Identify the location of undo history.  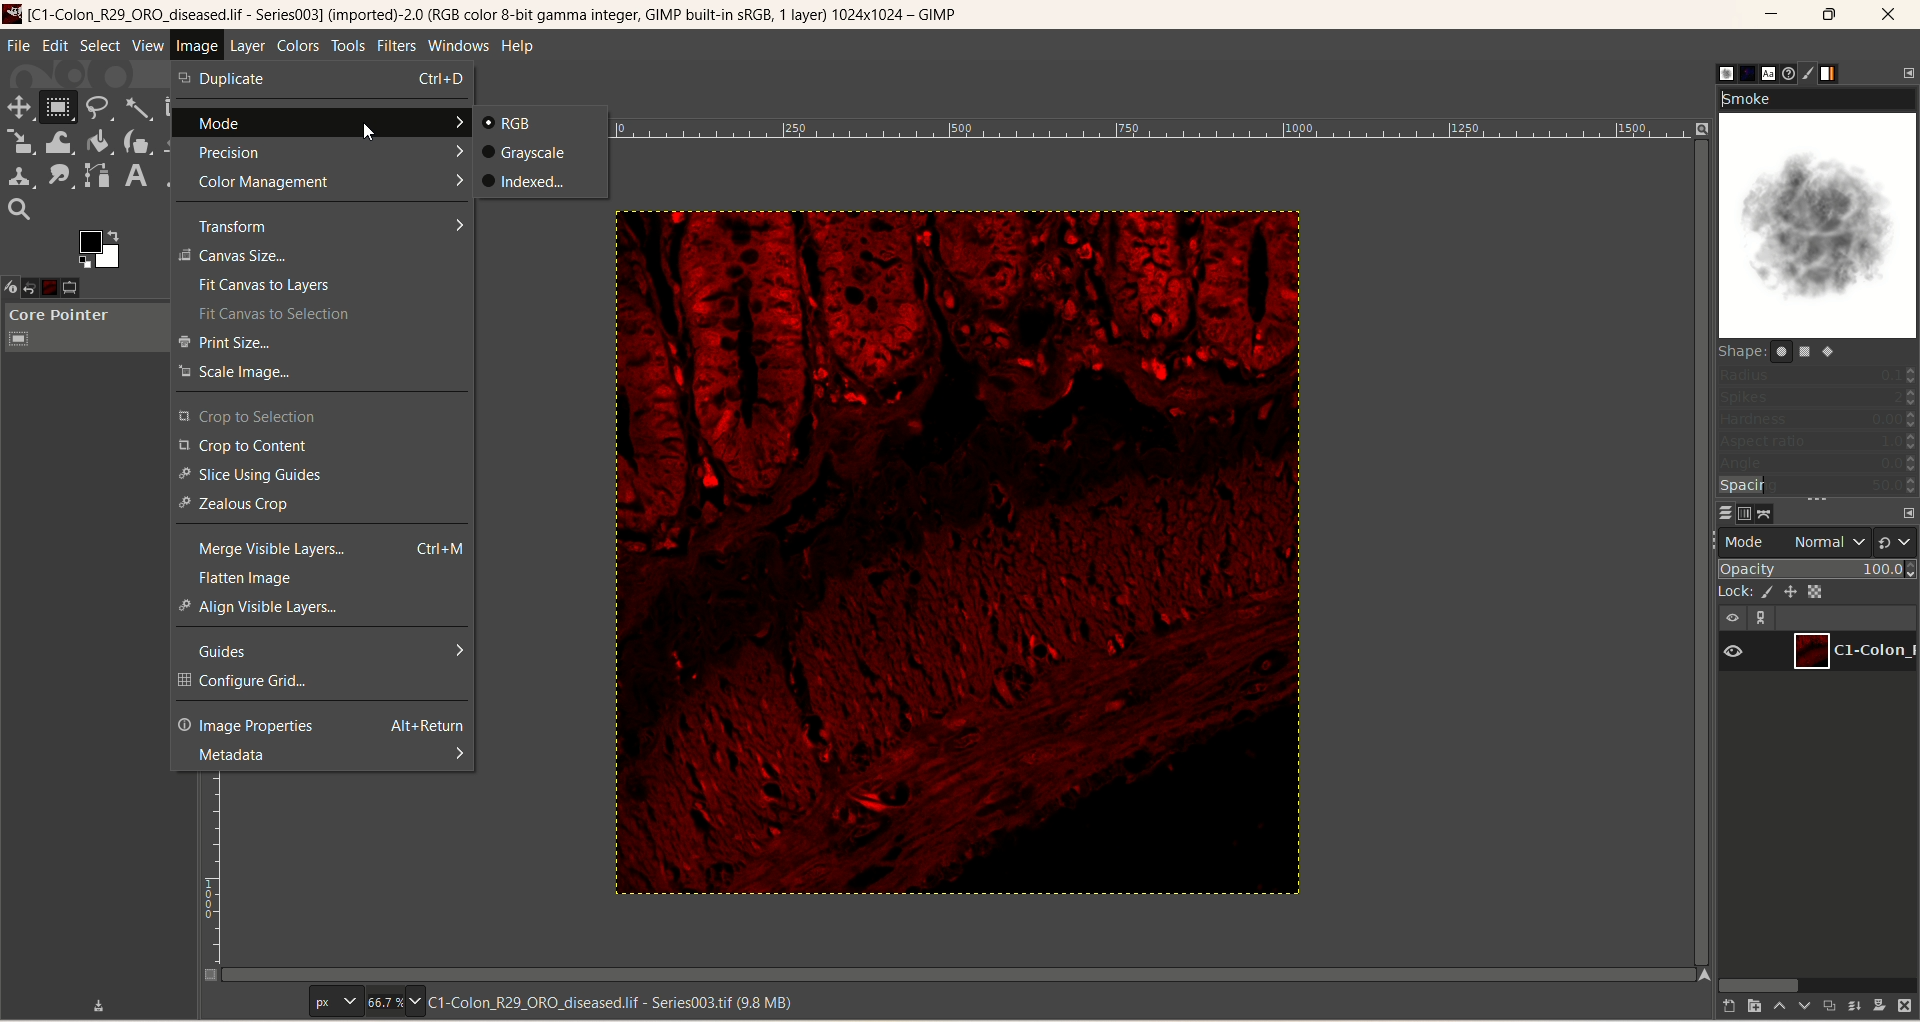
(30, 288).